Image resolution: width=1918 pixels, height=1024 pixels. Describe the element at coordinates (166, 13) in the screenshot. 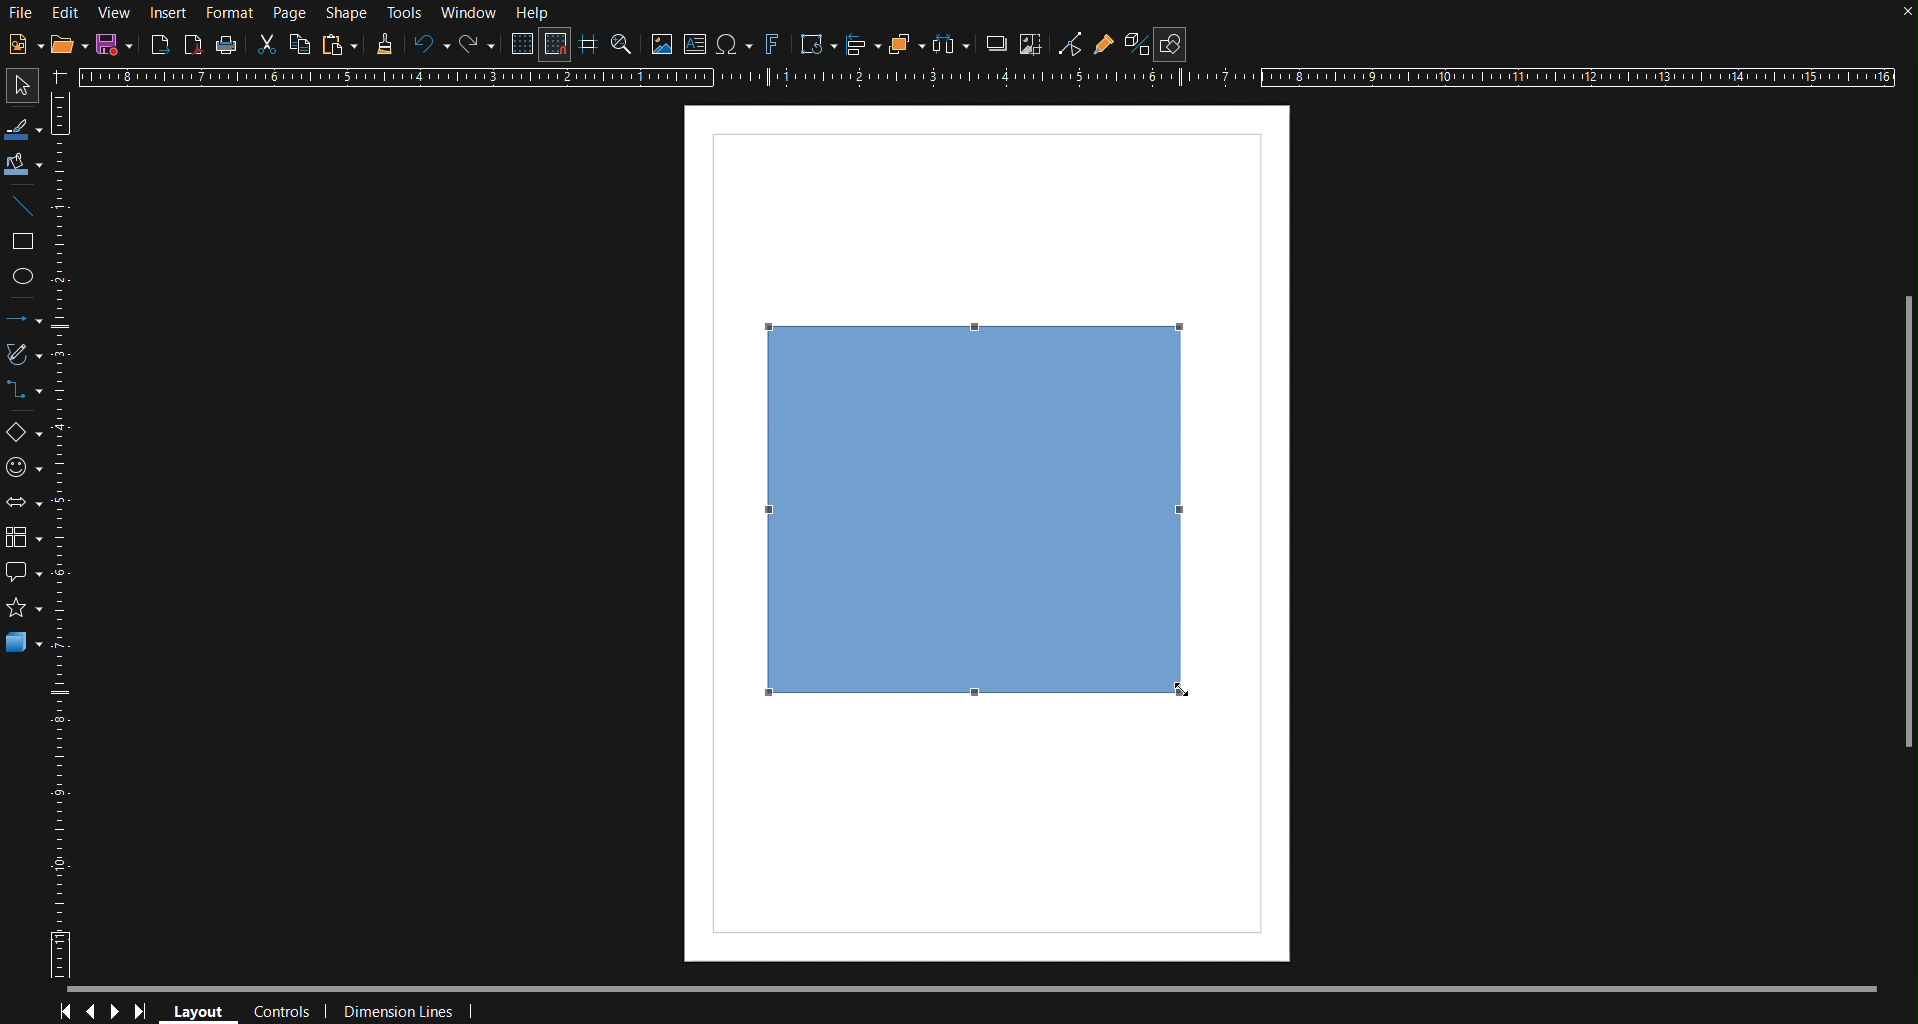

I see `Insert` at that location.